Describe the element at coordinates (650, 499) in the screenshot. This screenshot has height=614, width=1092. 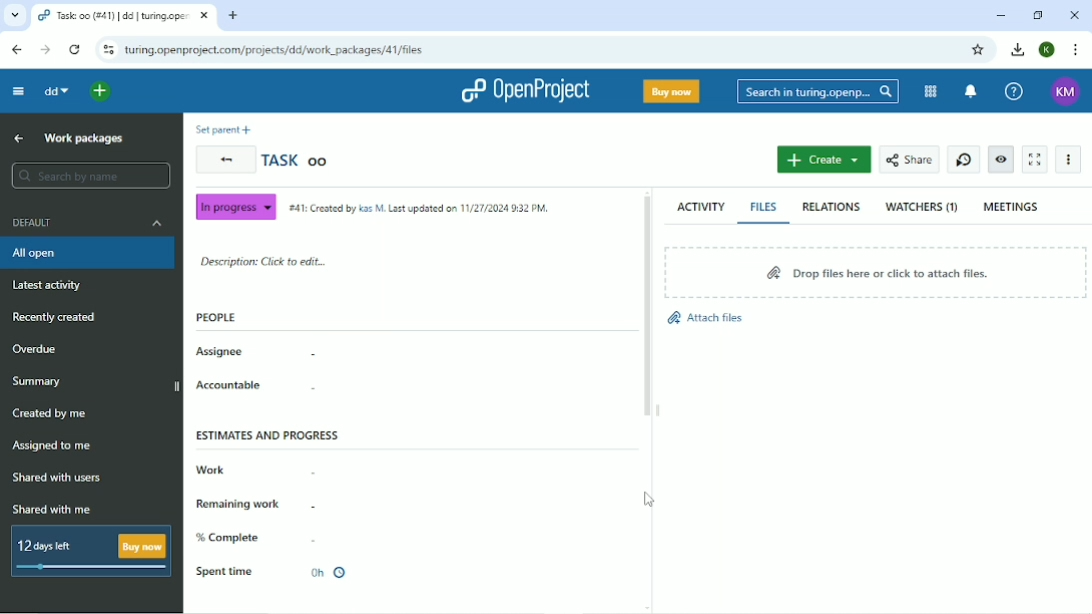
I see `Cursor` at that location.